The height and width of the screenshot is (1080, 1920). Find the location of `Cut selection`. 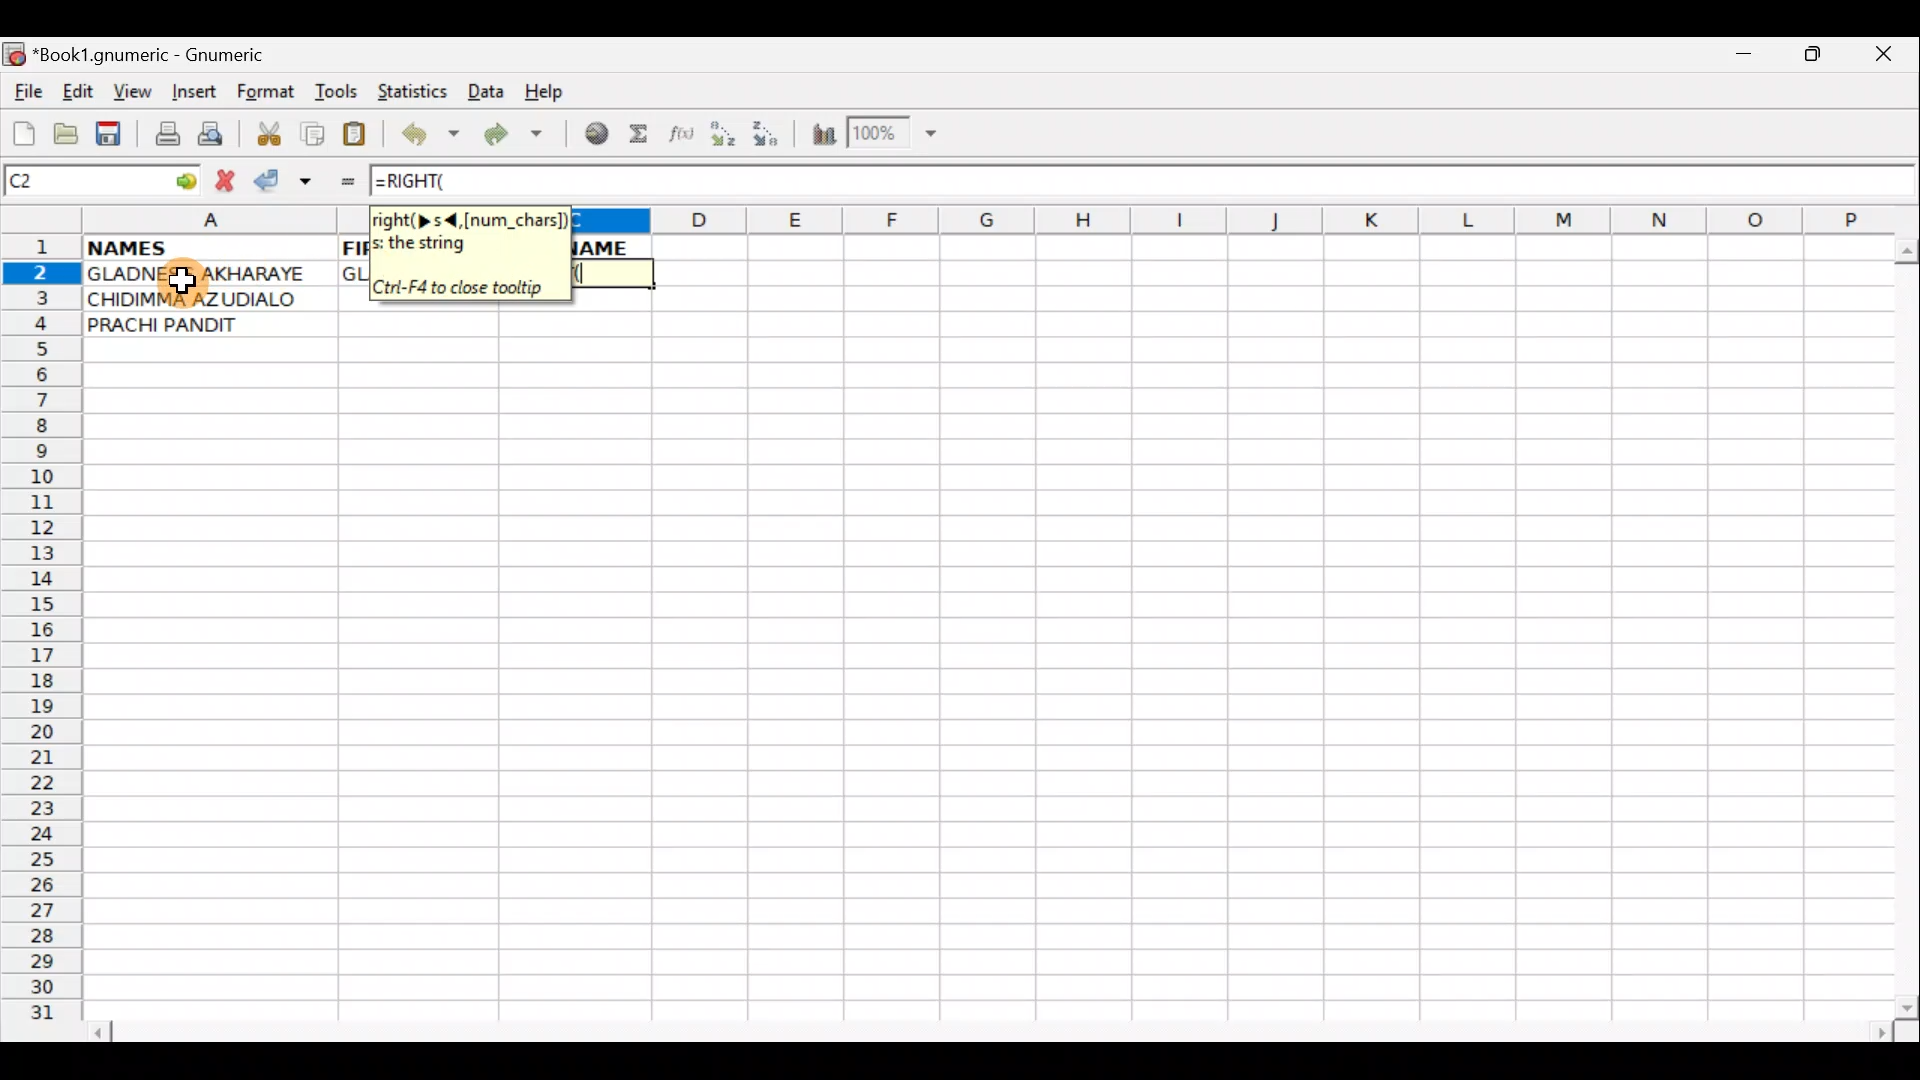

Cut selection is located at coordinates (268, 131).